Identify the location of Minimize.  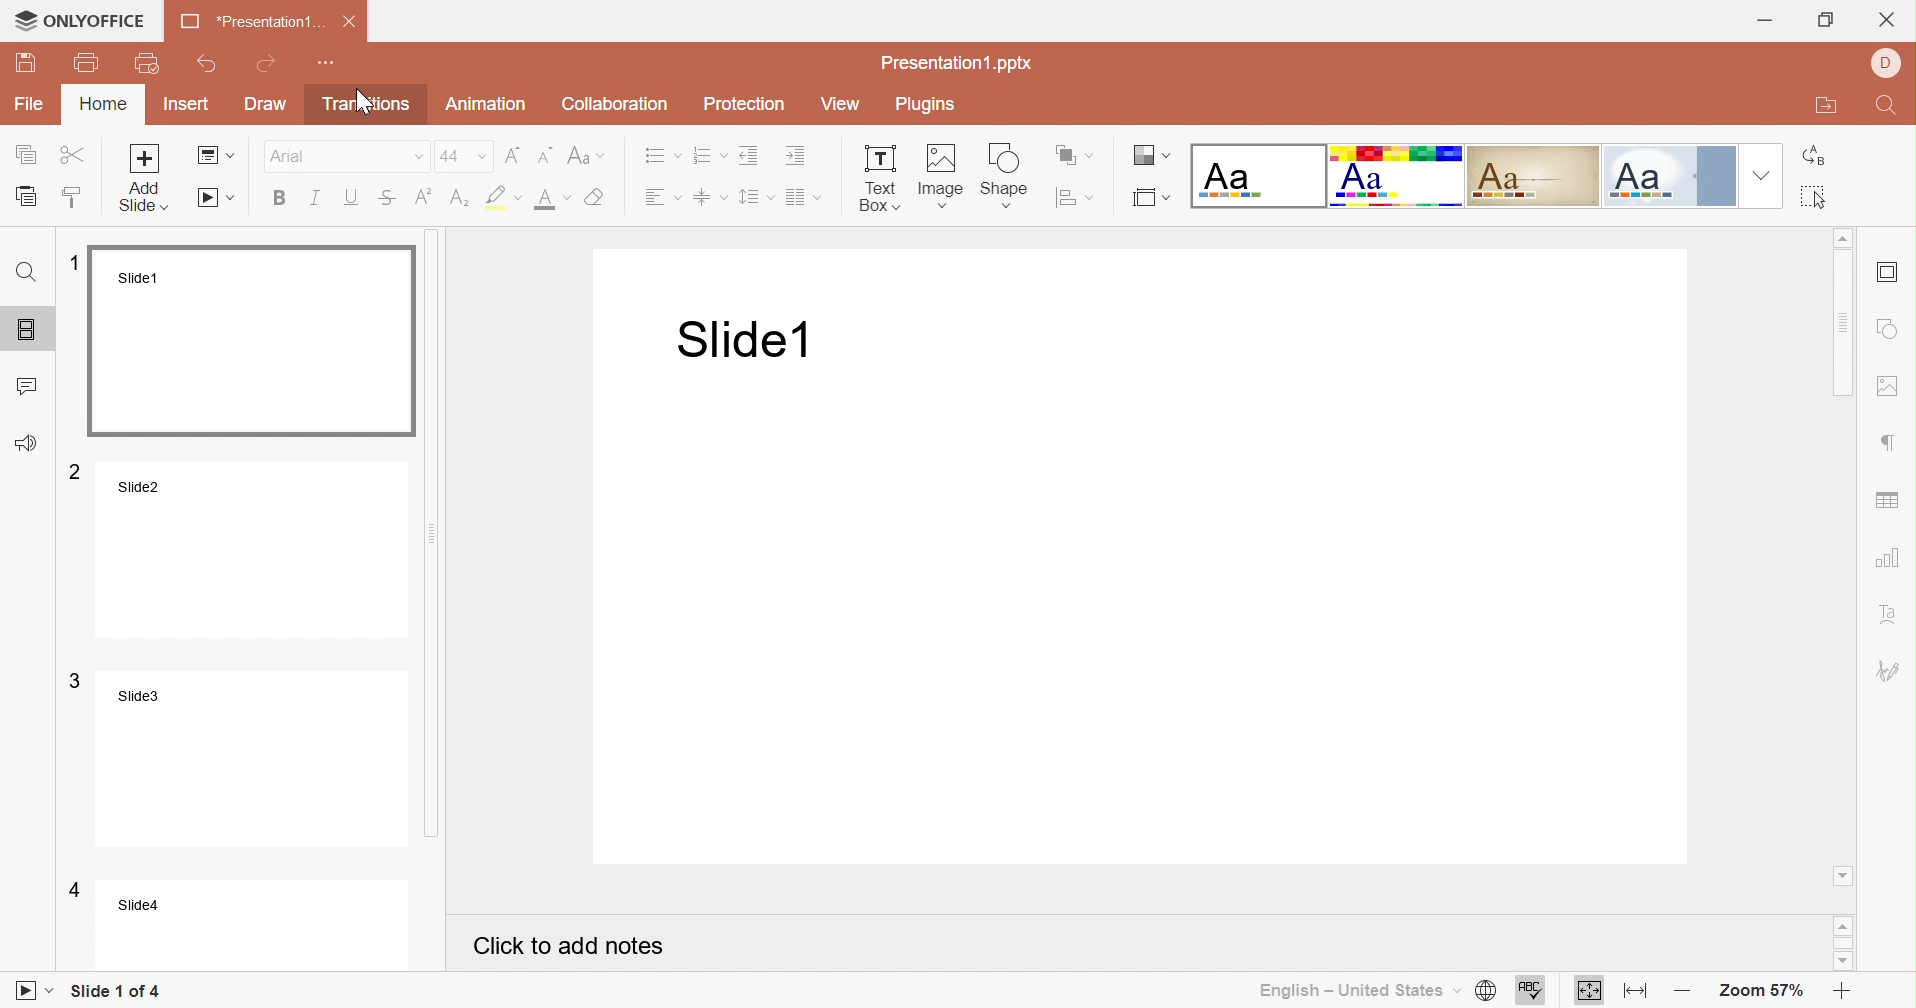
(1764, 19).